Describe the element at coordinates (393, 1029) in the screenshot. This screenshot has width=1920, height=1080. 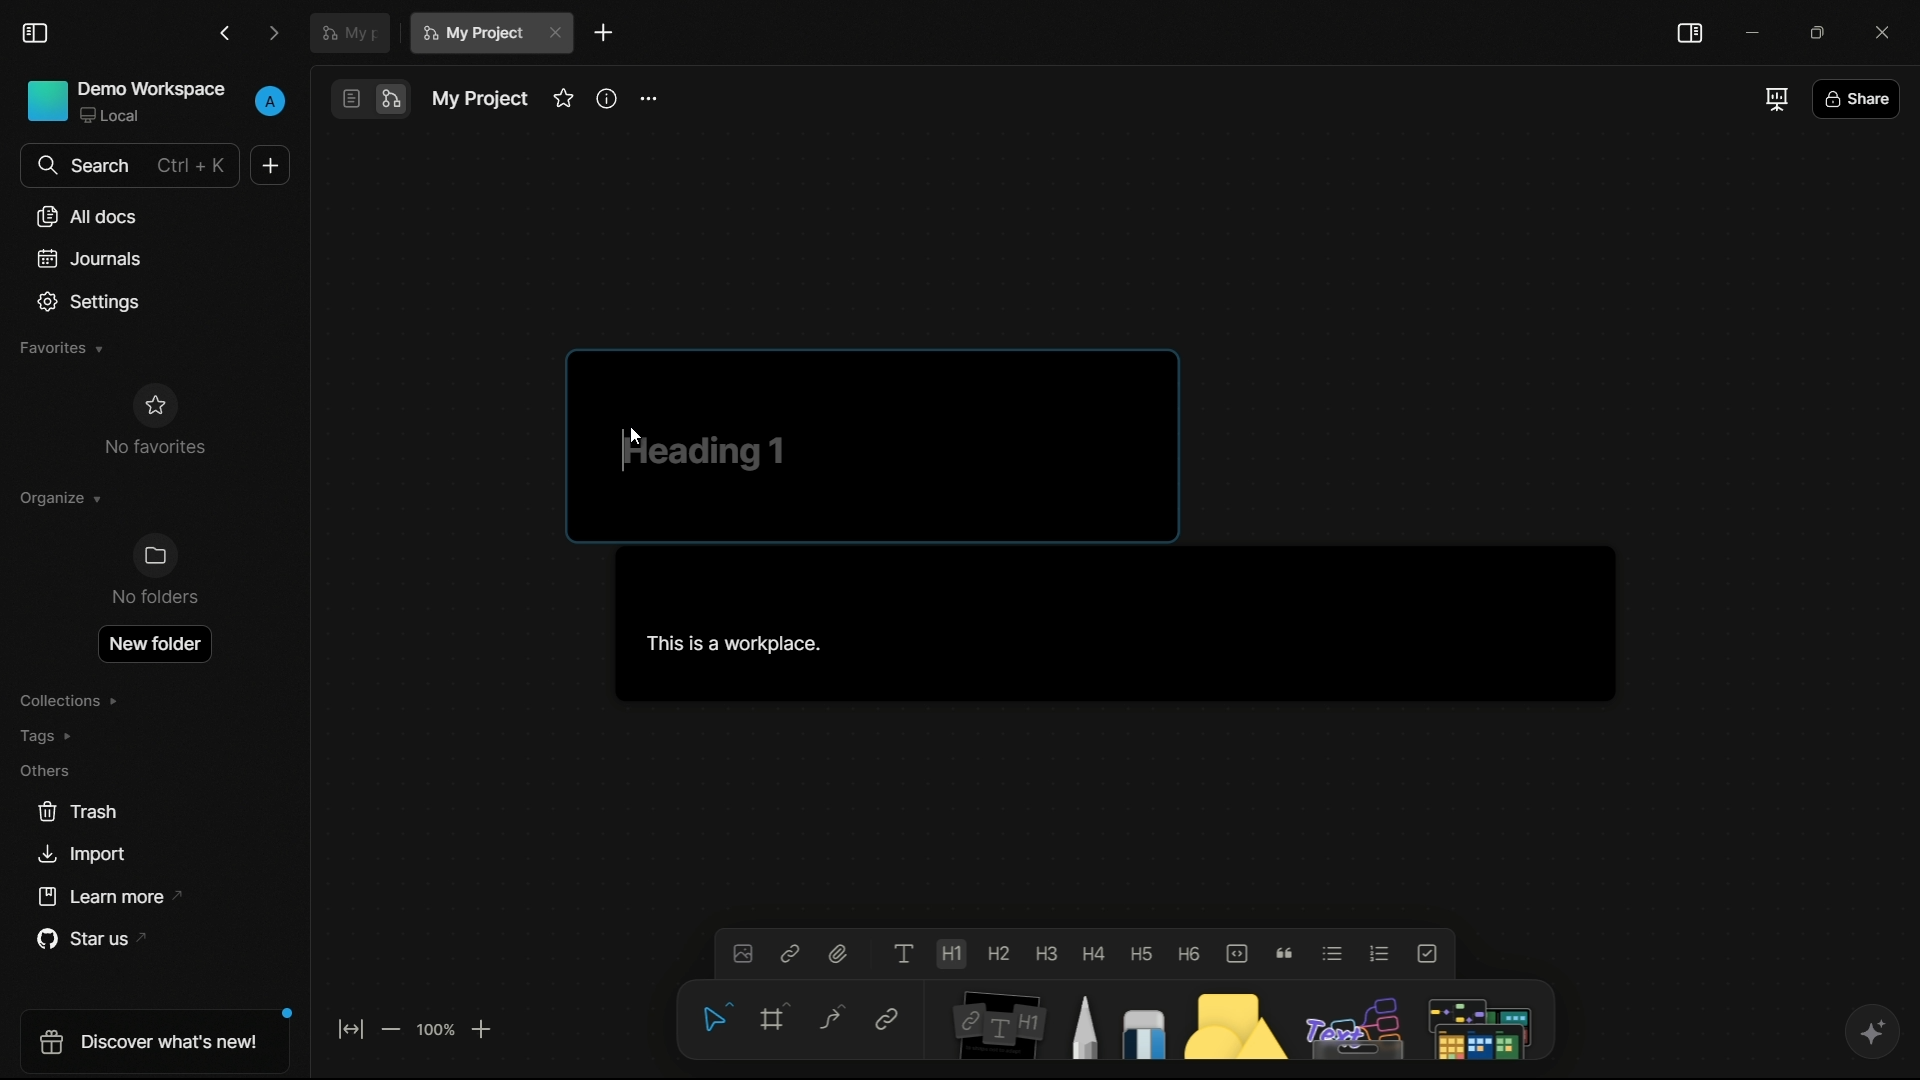
I see `zoom out` at that location.